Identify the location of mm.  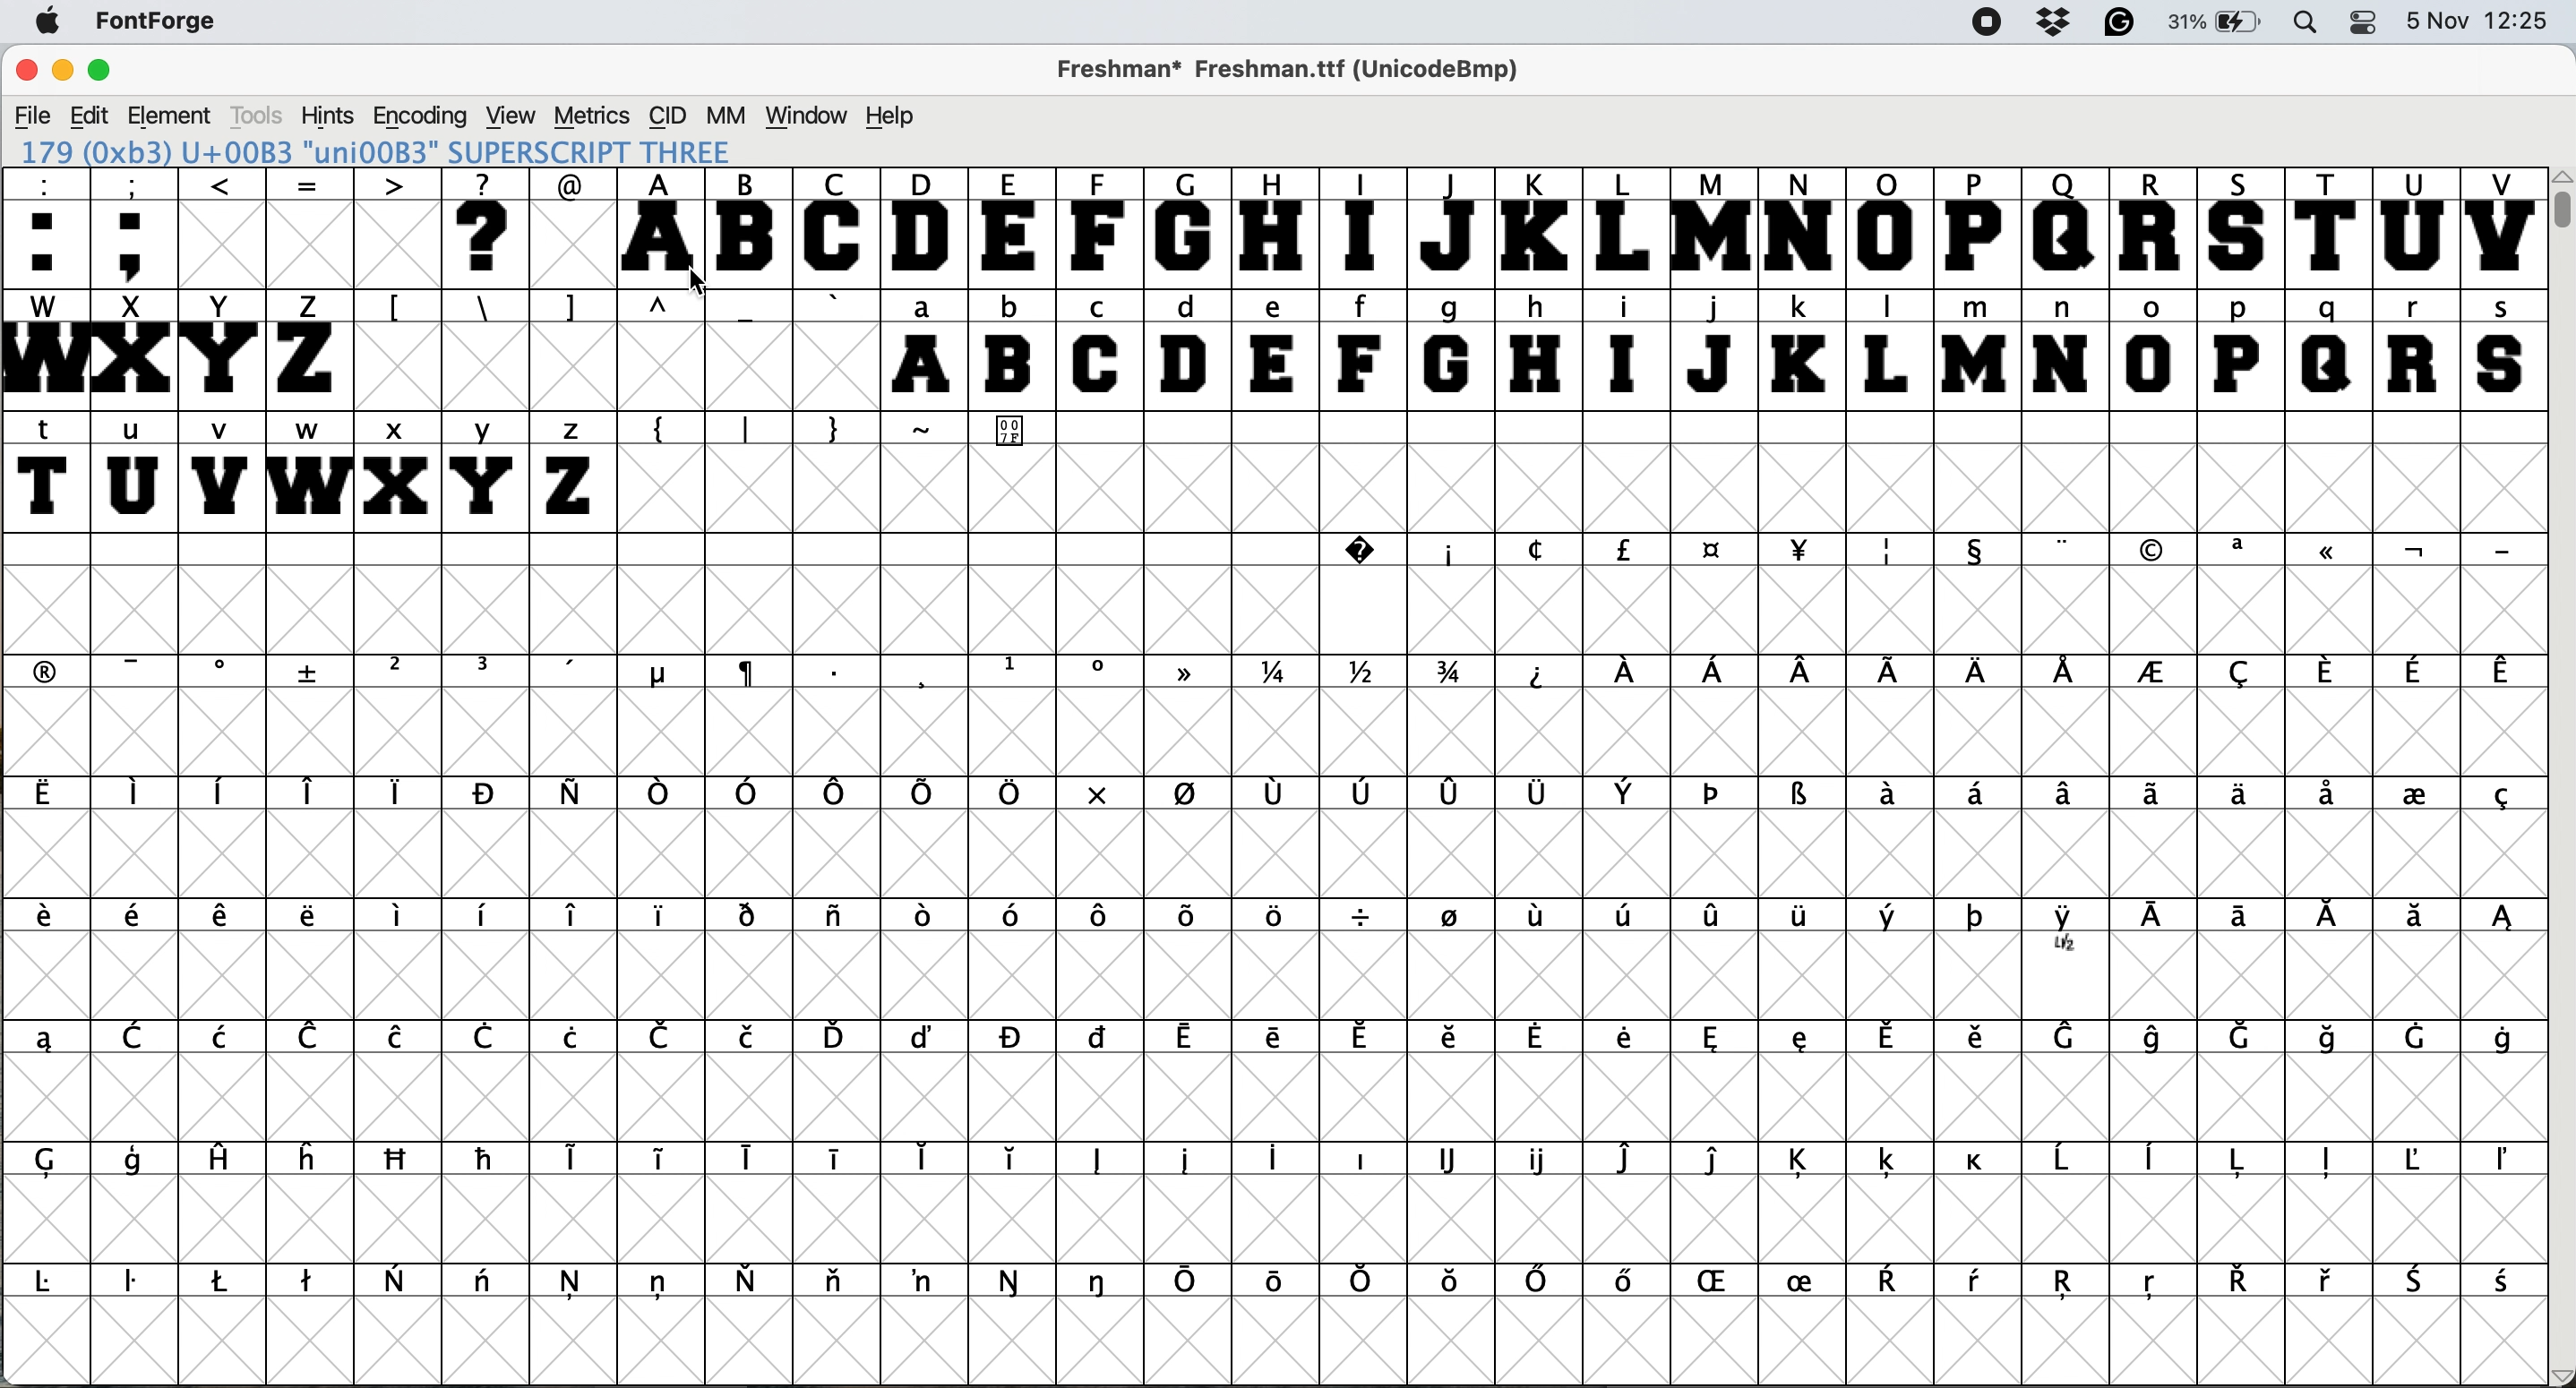
(723, 114).